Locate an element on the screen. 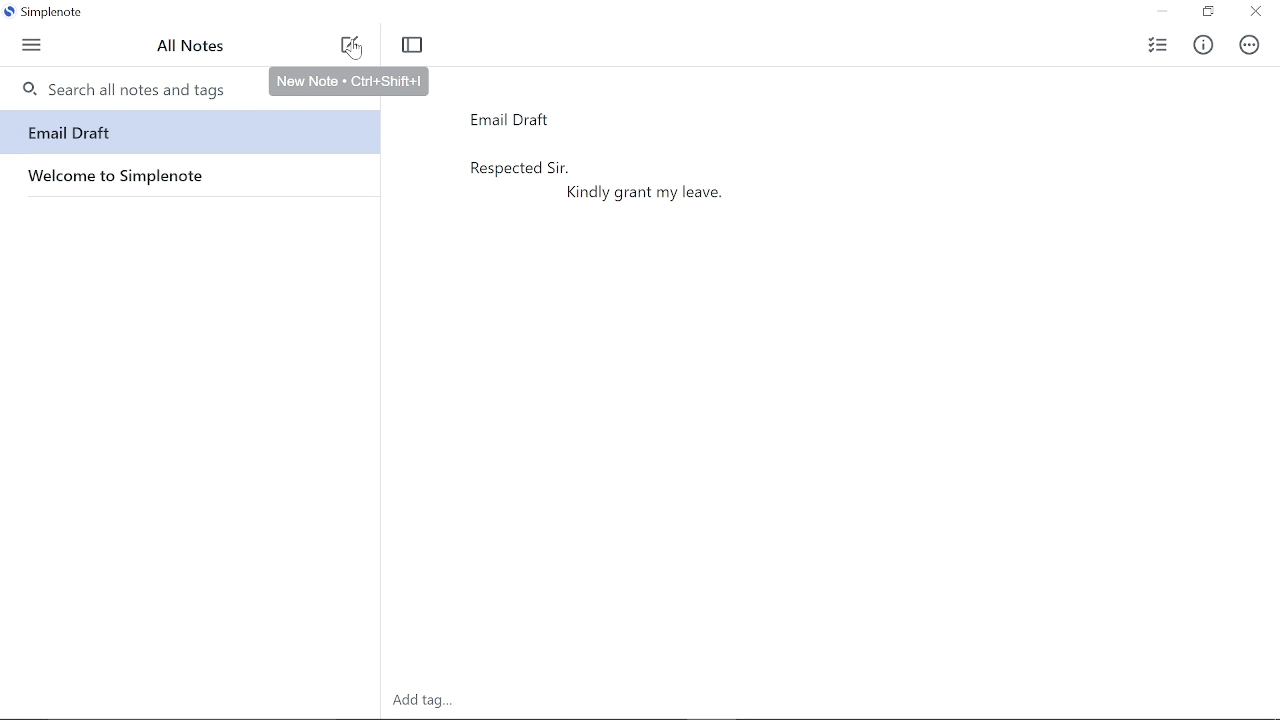 The height and width of the screenshot is (720, 1280). Note titled "Welcome to simplenote" is located at coordinates (187, 175).